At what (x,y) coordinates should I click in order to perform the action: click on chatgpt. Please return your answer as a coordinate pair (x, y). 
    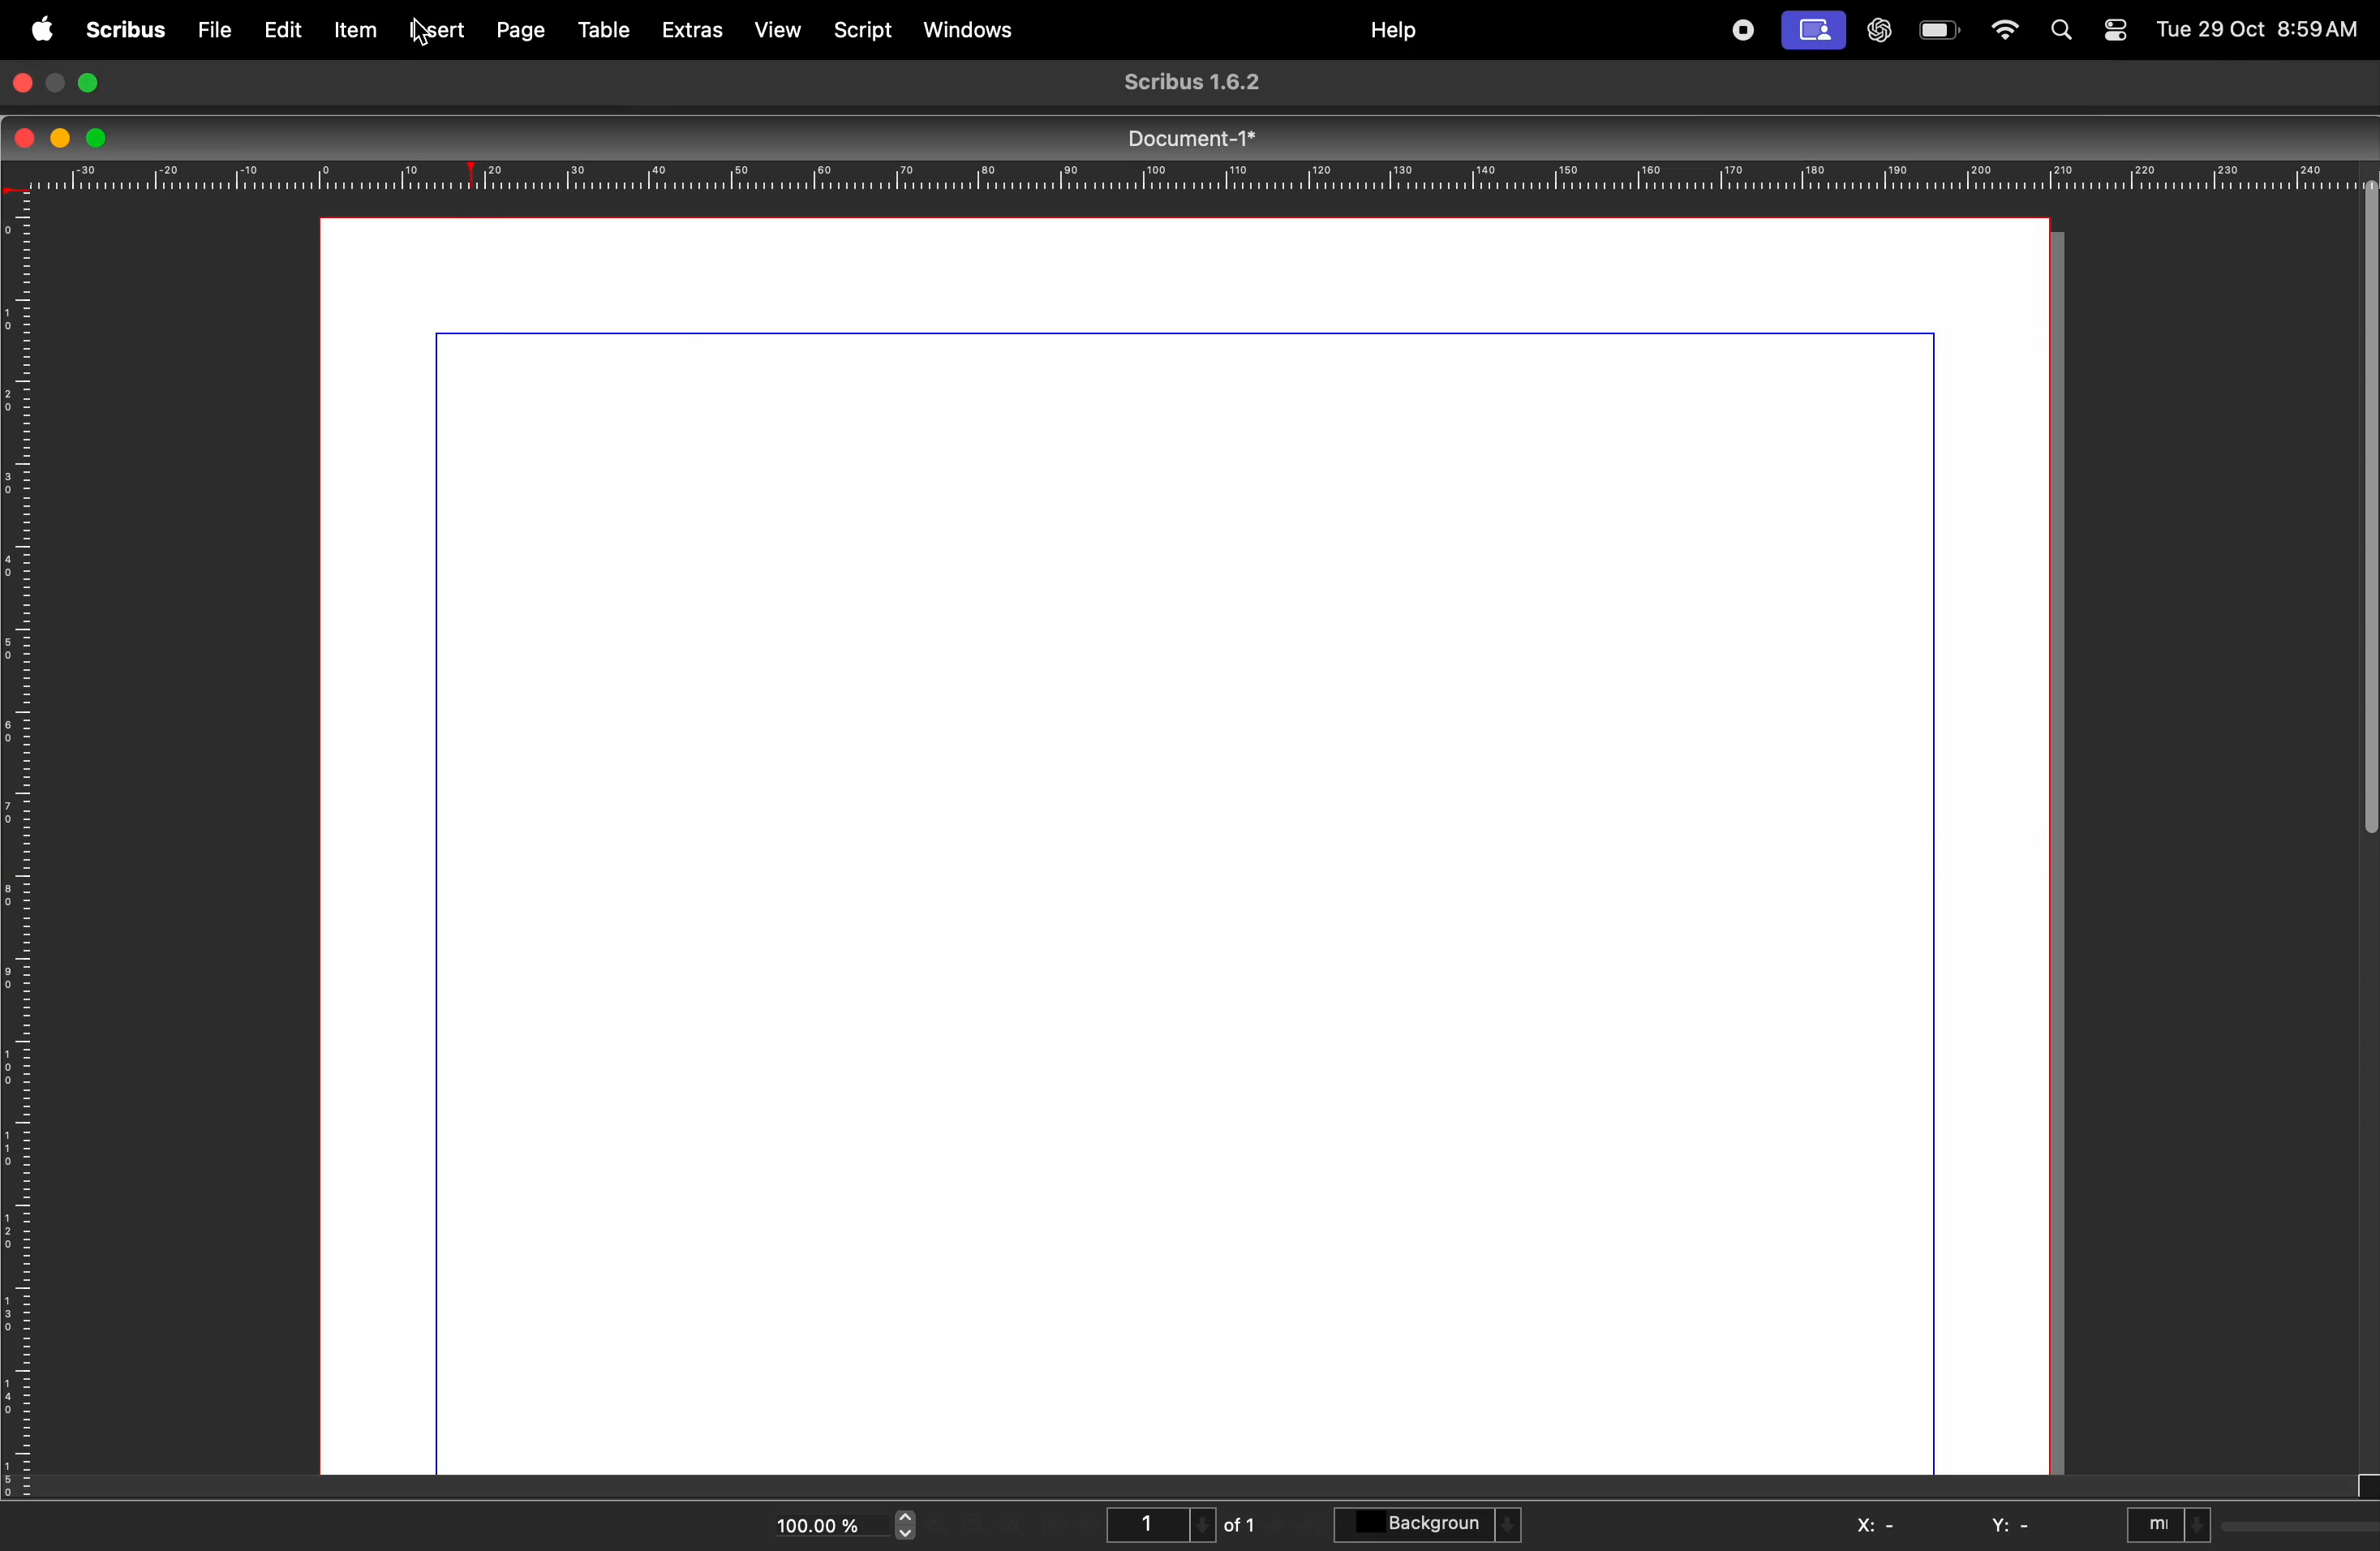
    Looking at the image, I should click on (1879, 28).